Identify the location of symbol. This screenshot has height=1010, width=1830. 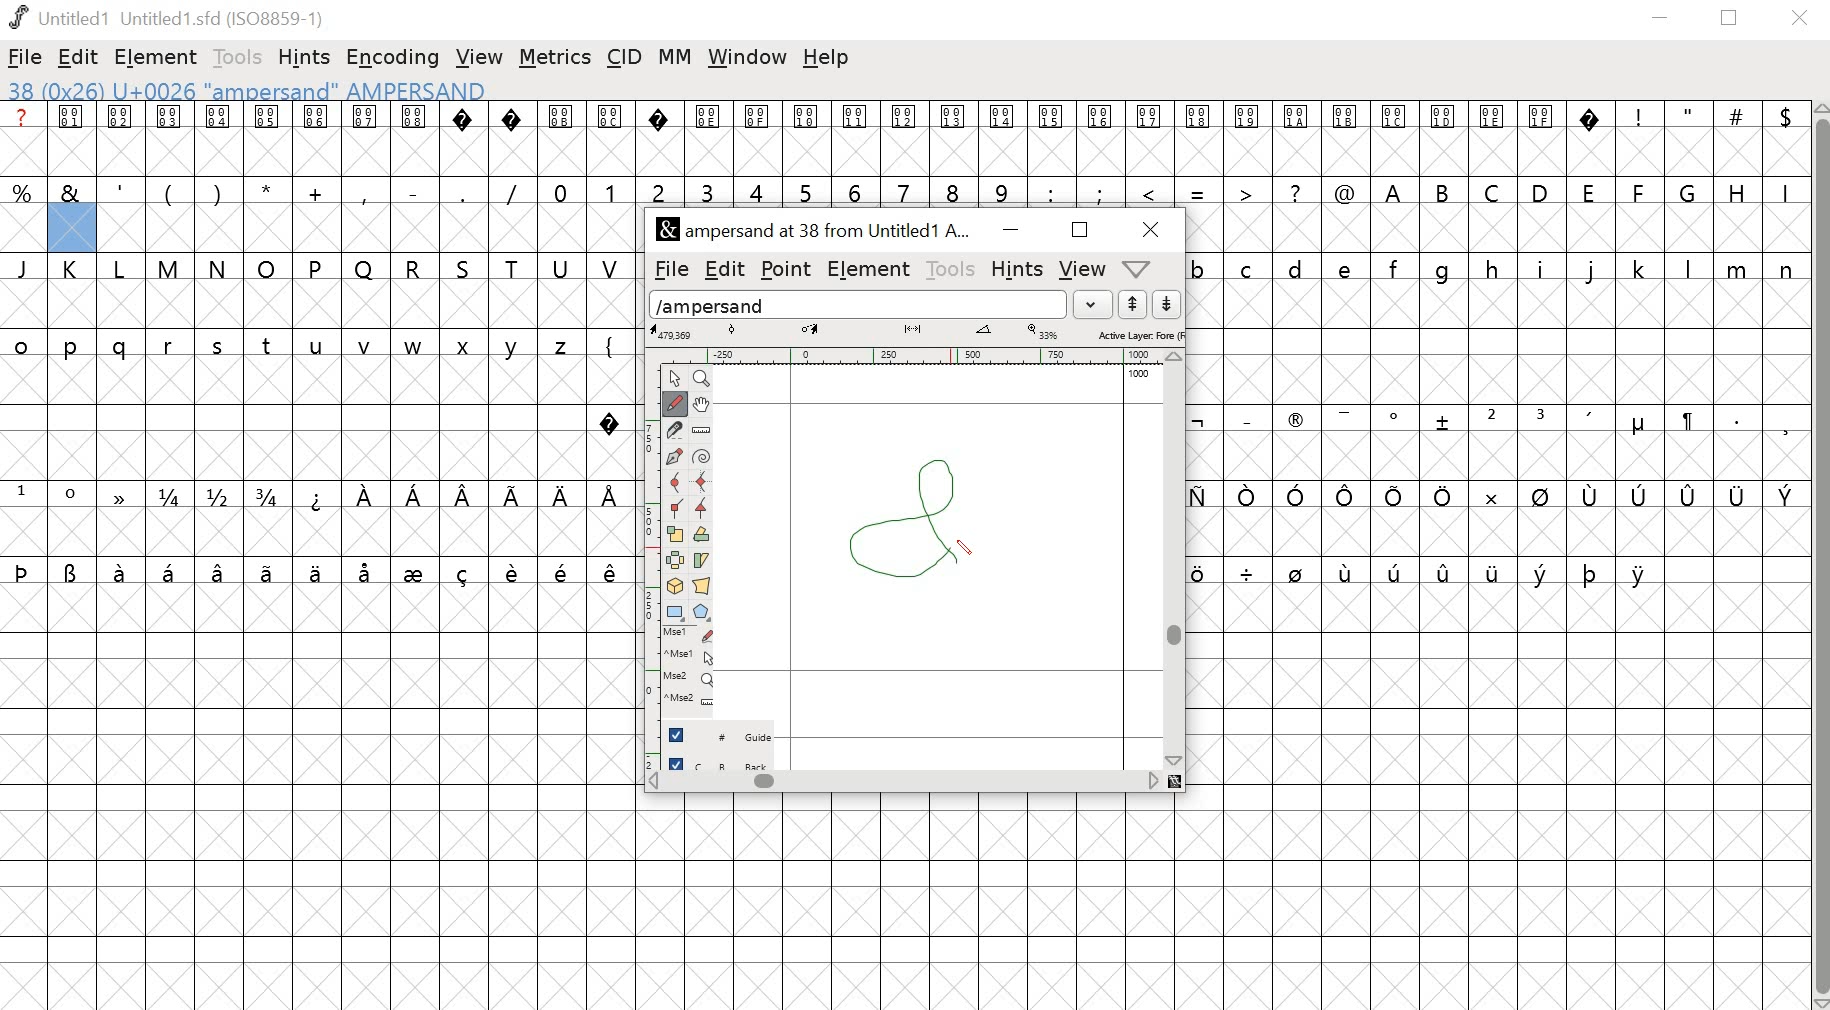
(1396, 570).